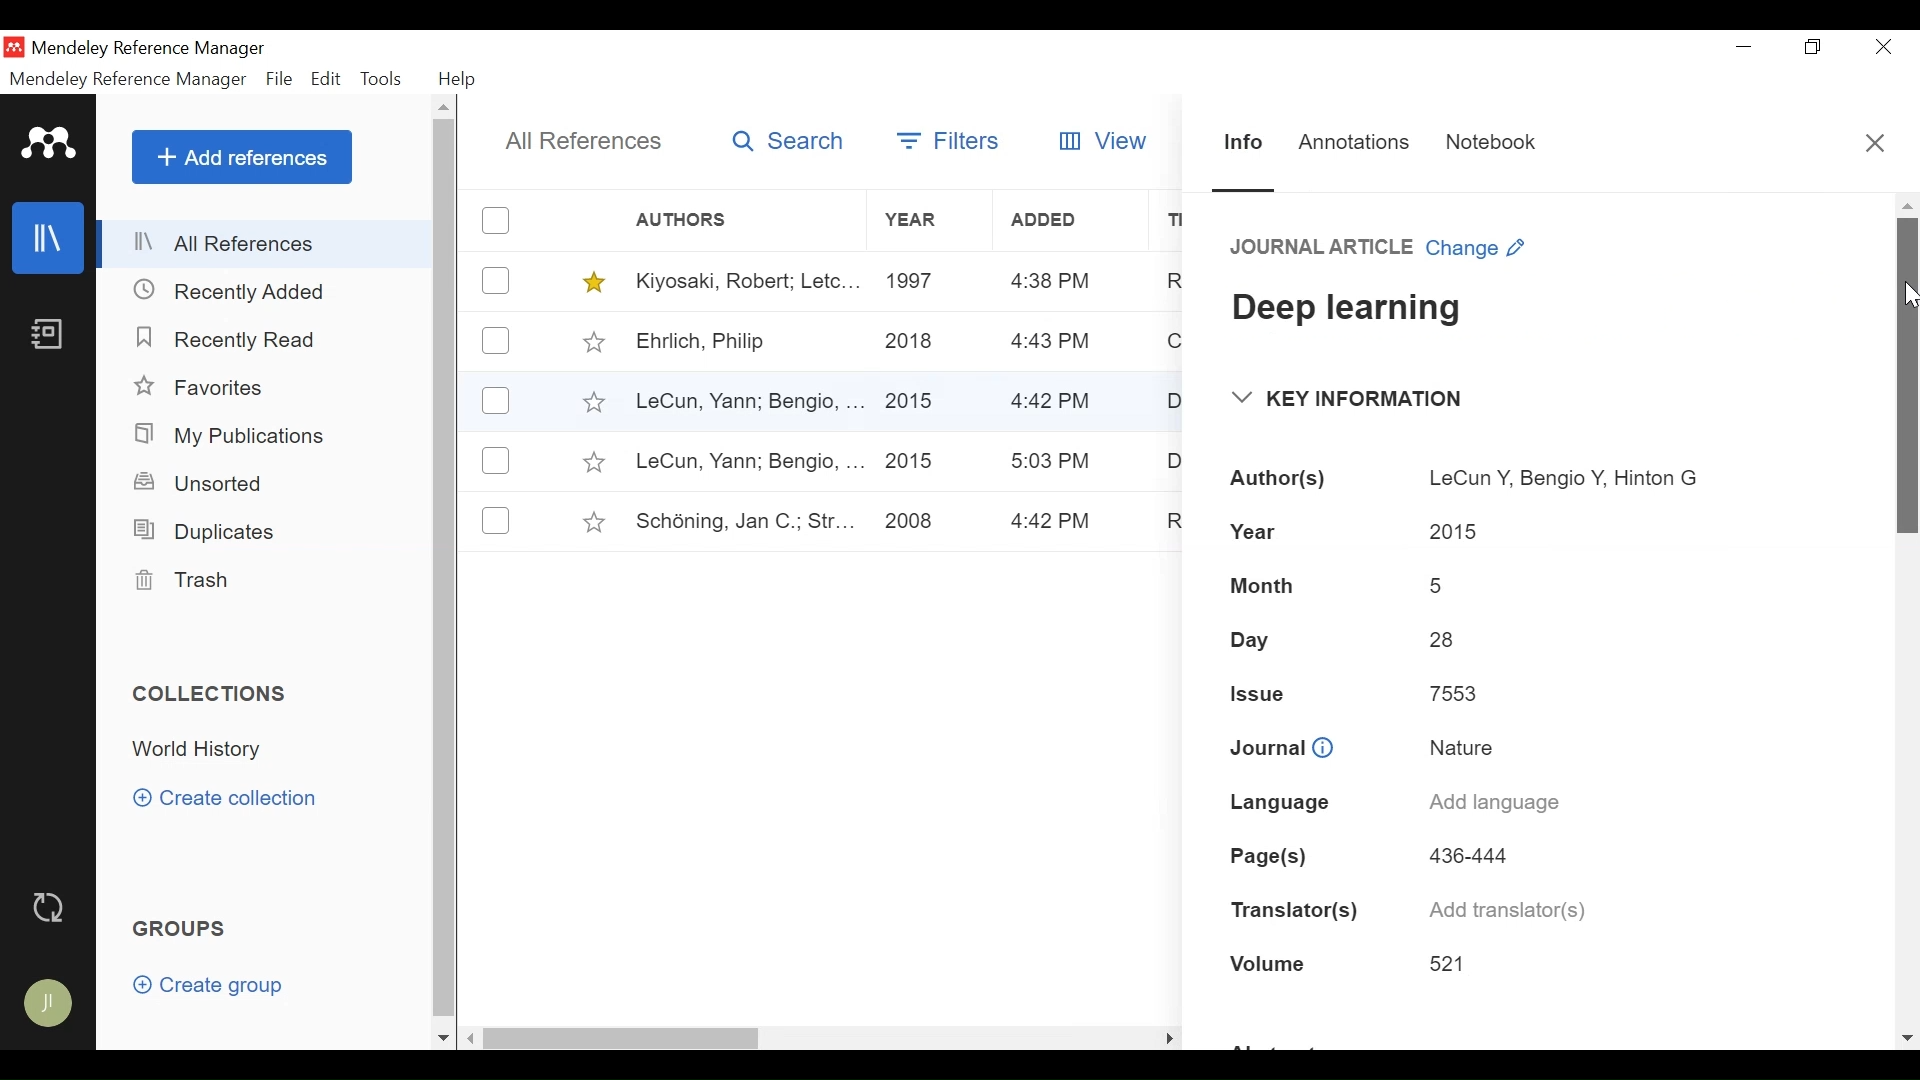  Describe the element at coordinates (386, 79) in the screenshot. I see `Tools` at that location.